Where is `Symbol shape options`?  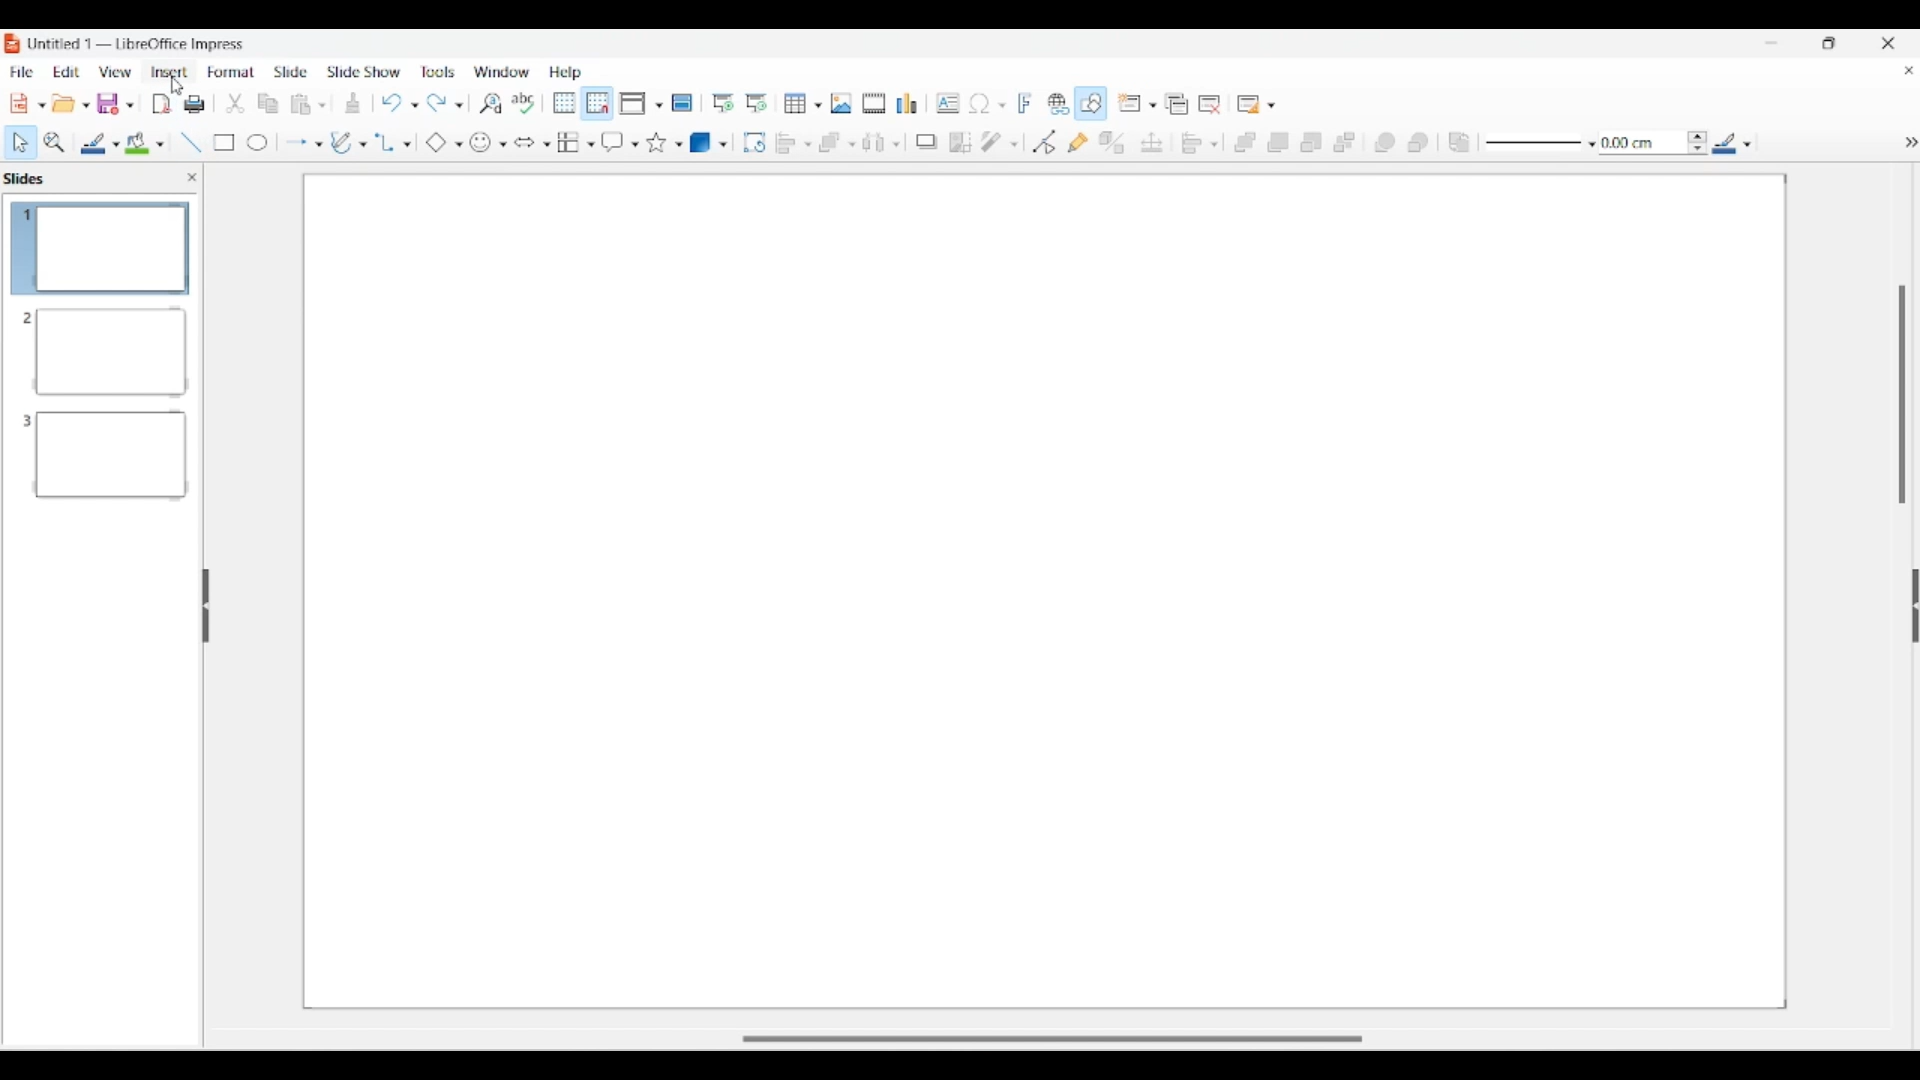 Symbol shape options is located at coordinates (489, 143).